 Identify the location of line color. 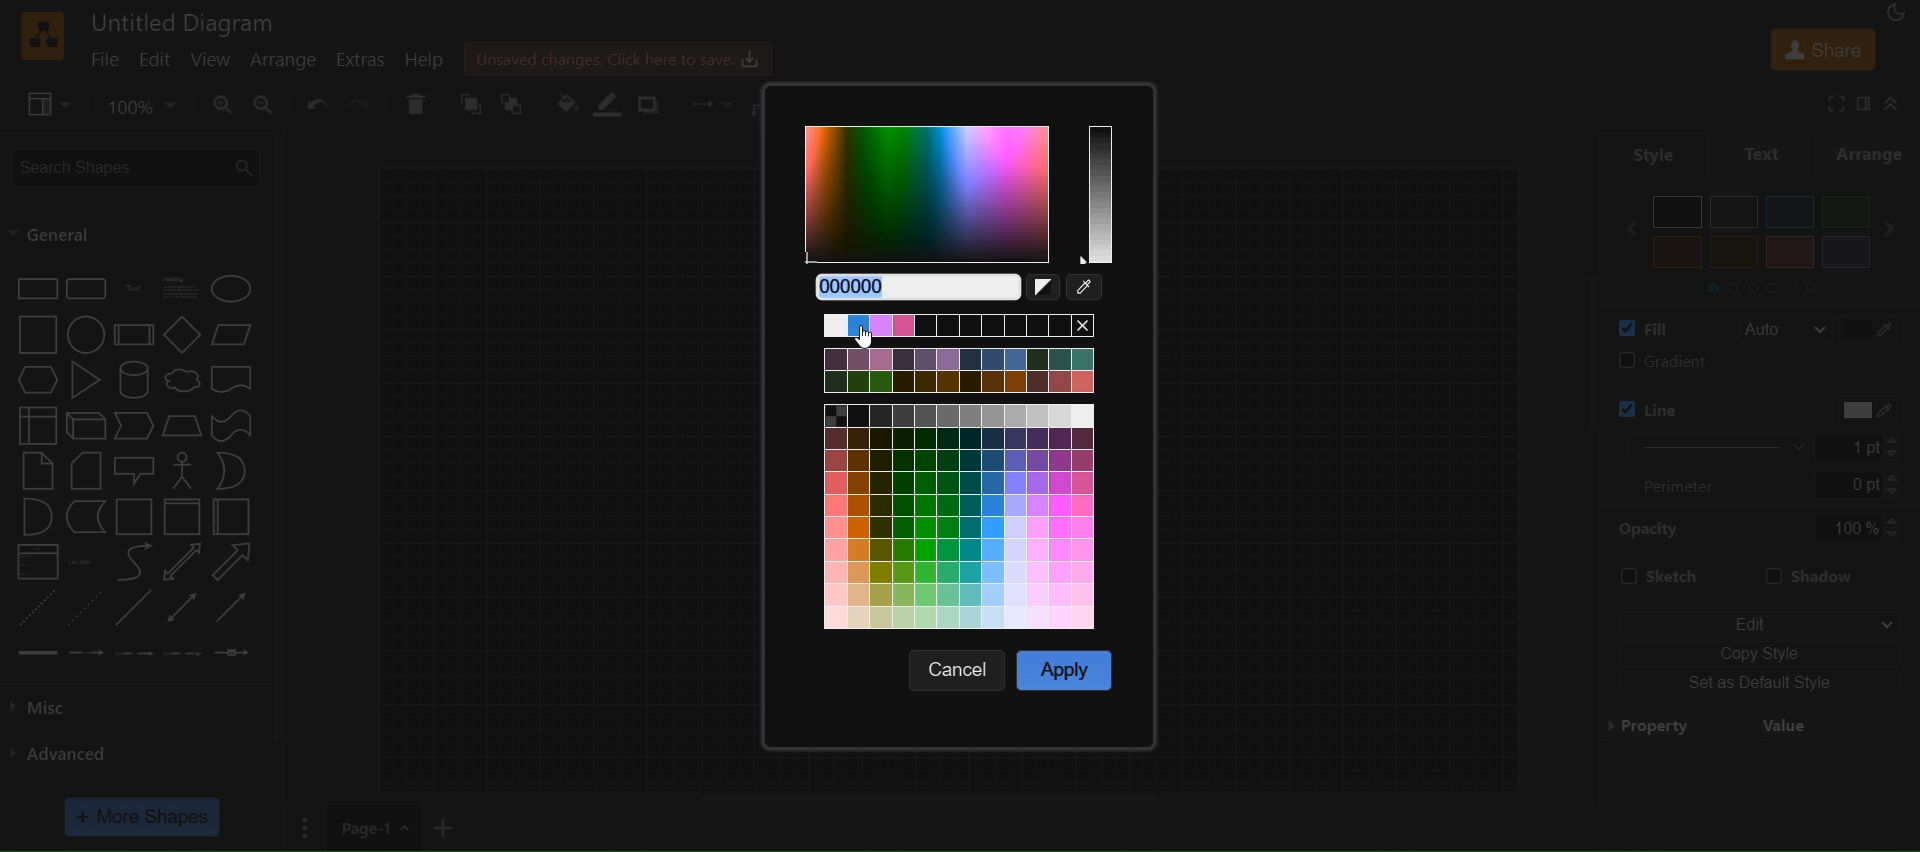
(1693, 404).